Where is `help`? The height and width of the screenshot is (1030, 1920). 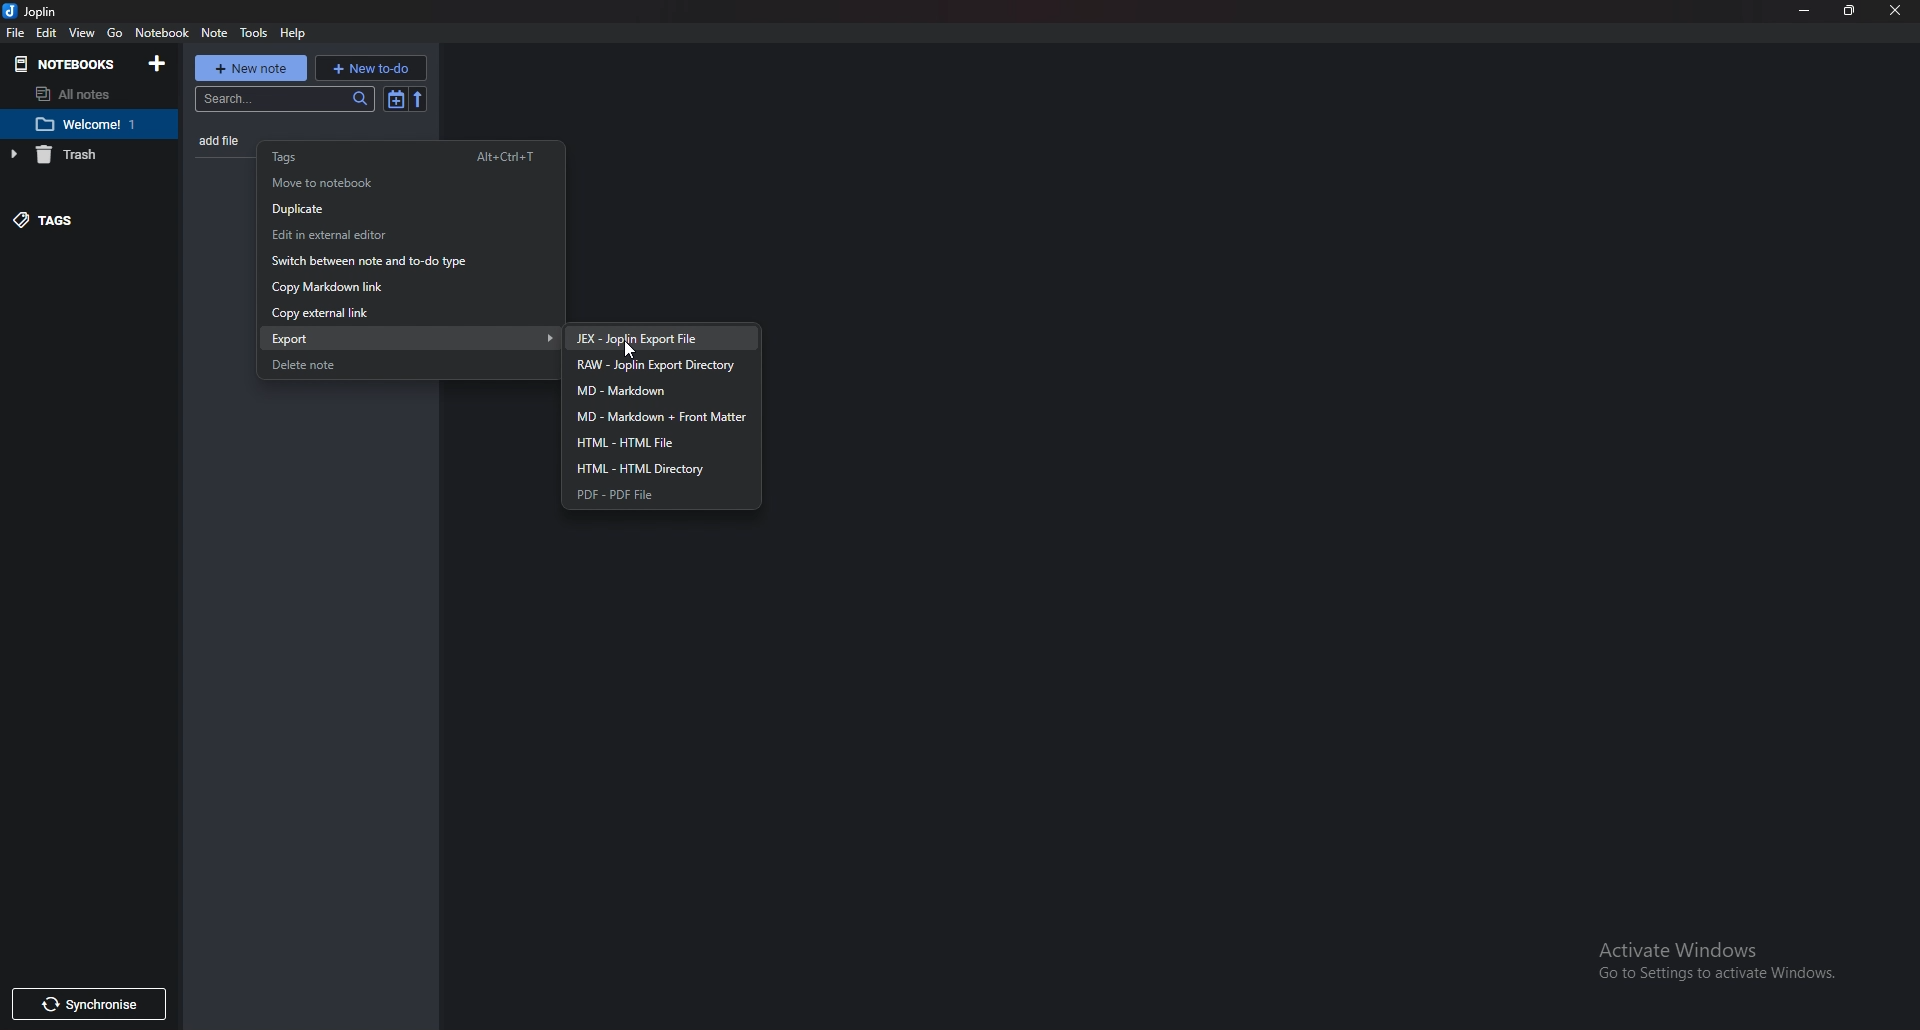
help is located at coordinates (294, 34).